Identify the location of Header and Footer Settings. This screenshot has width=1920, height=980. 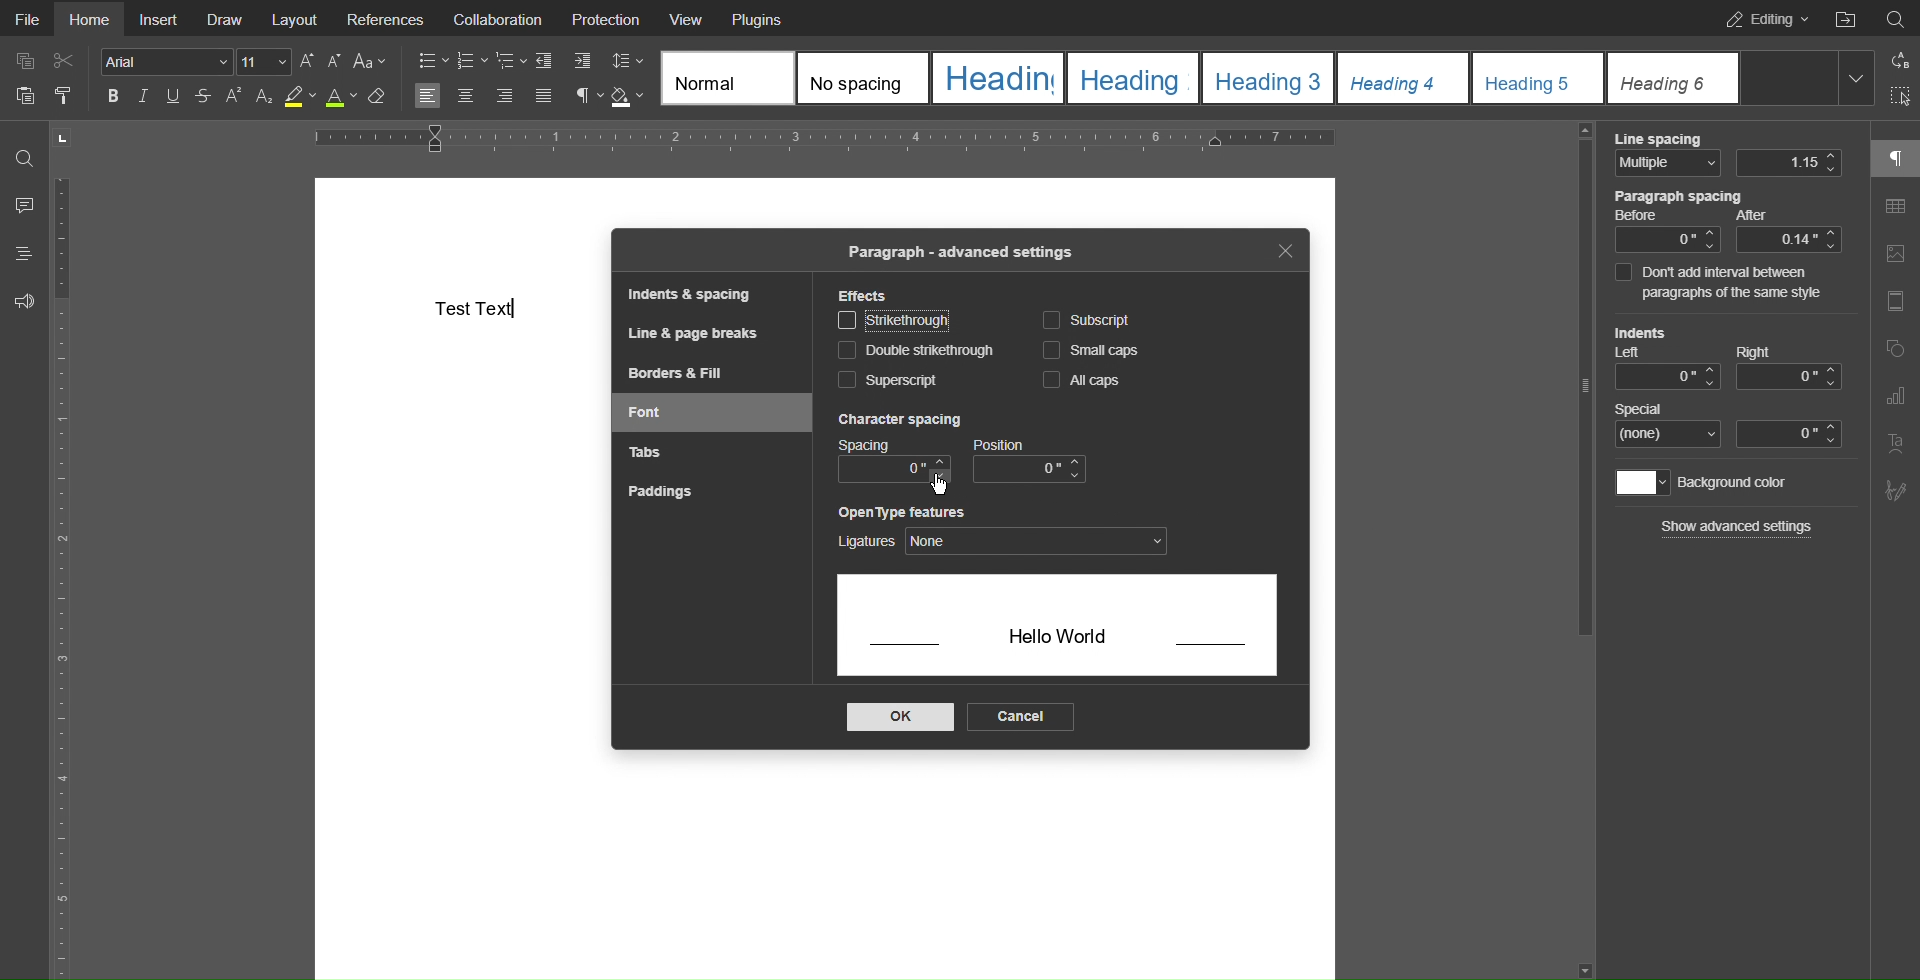
(1892, 304).